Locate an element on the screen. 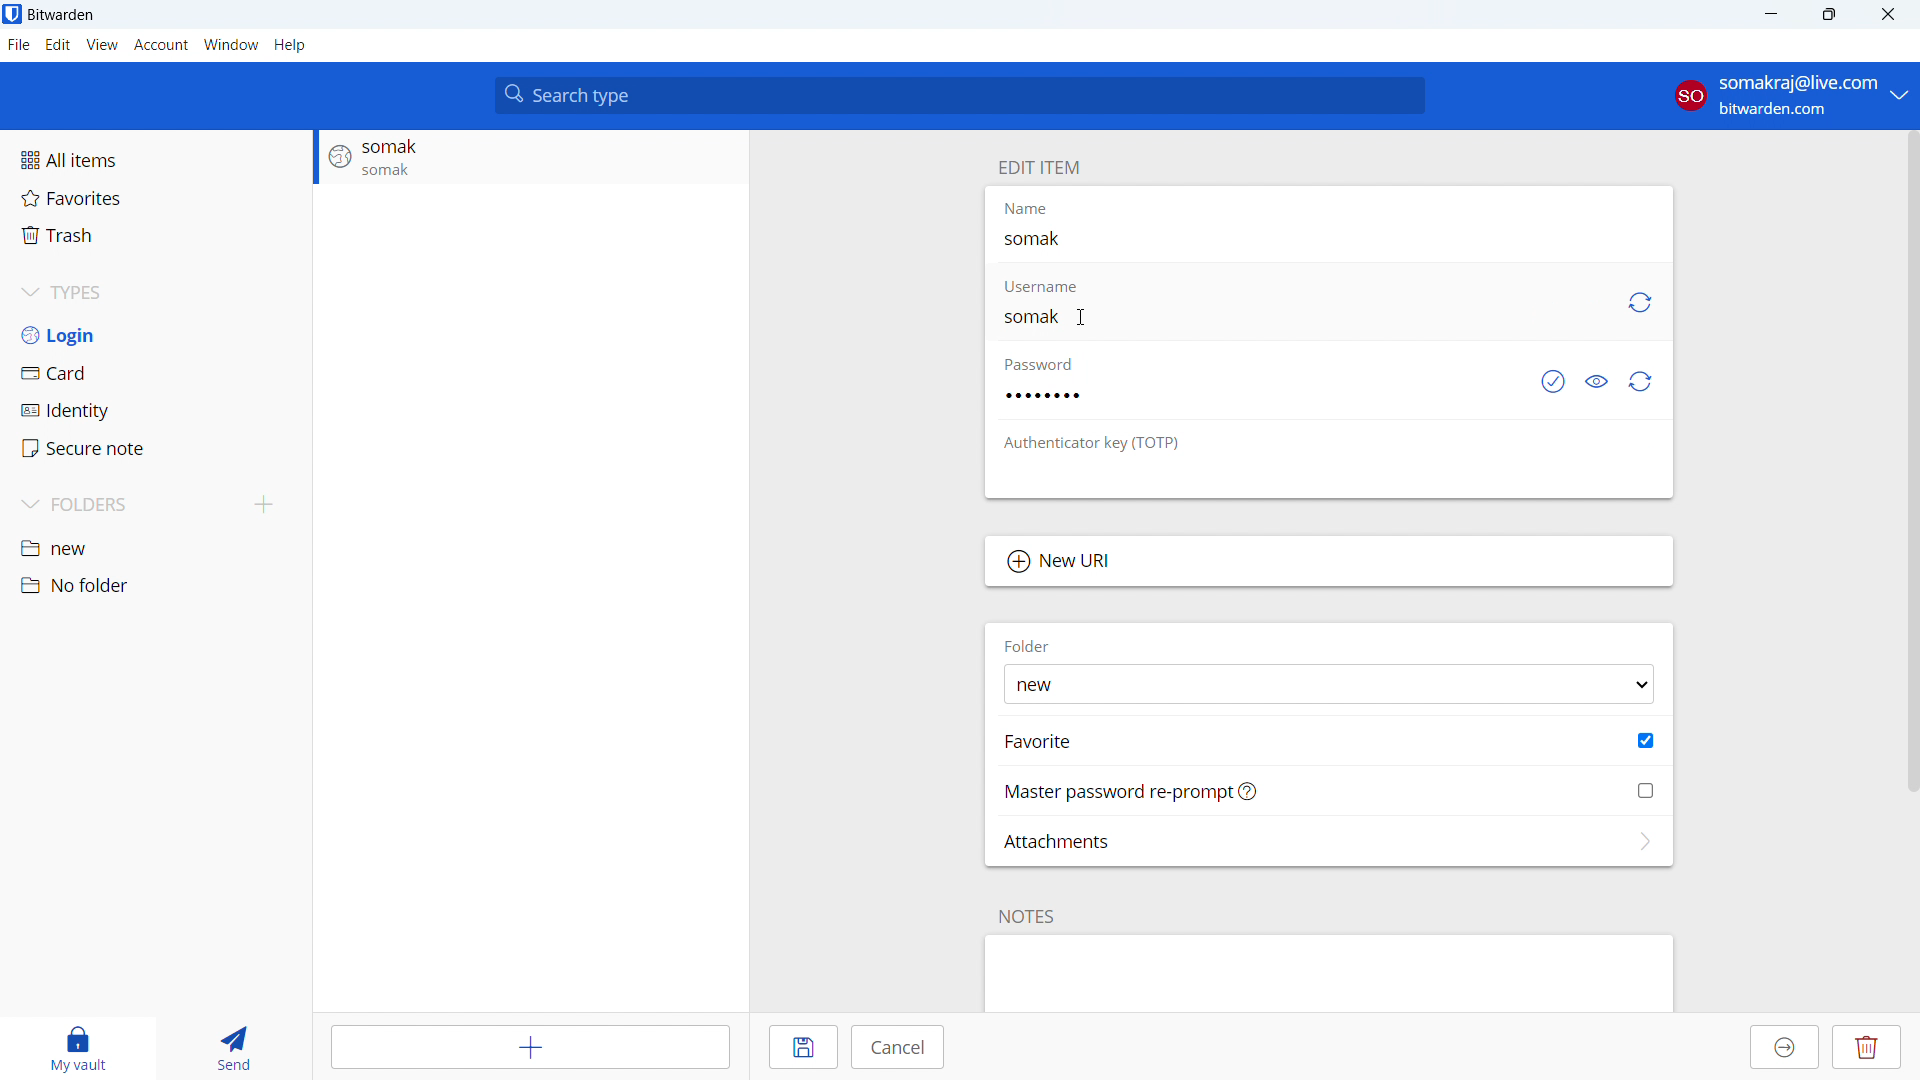  close is located at coordinates (1886, 15).